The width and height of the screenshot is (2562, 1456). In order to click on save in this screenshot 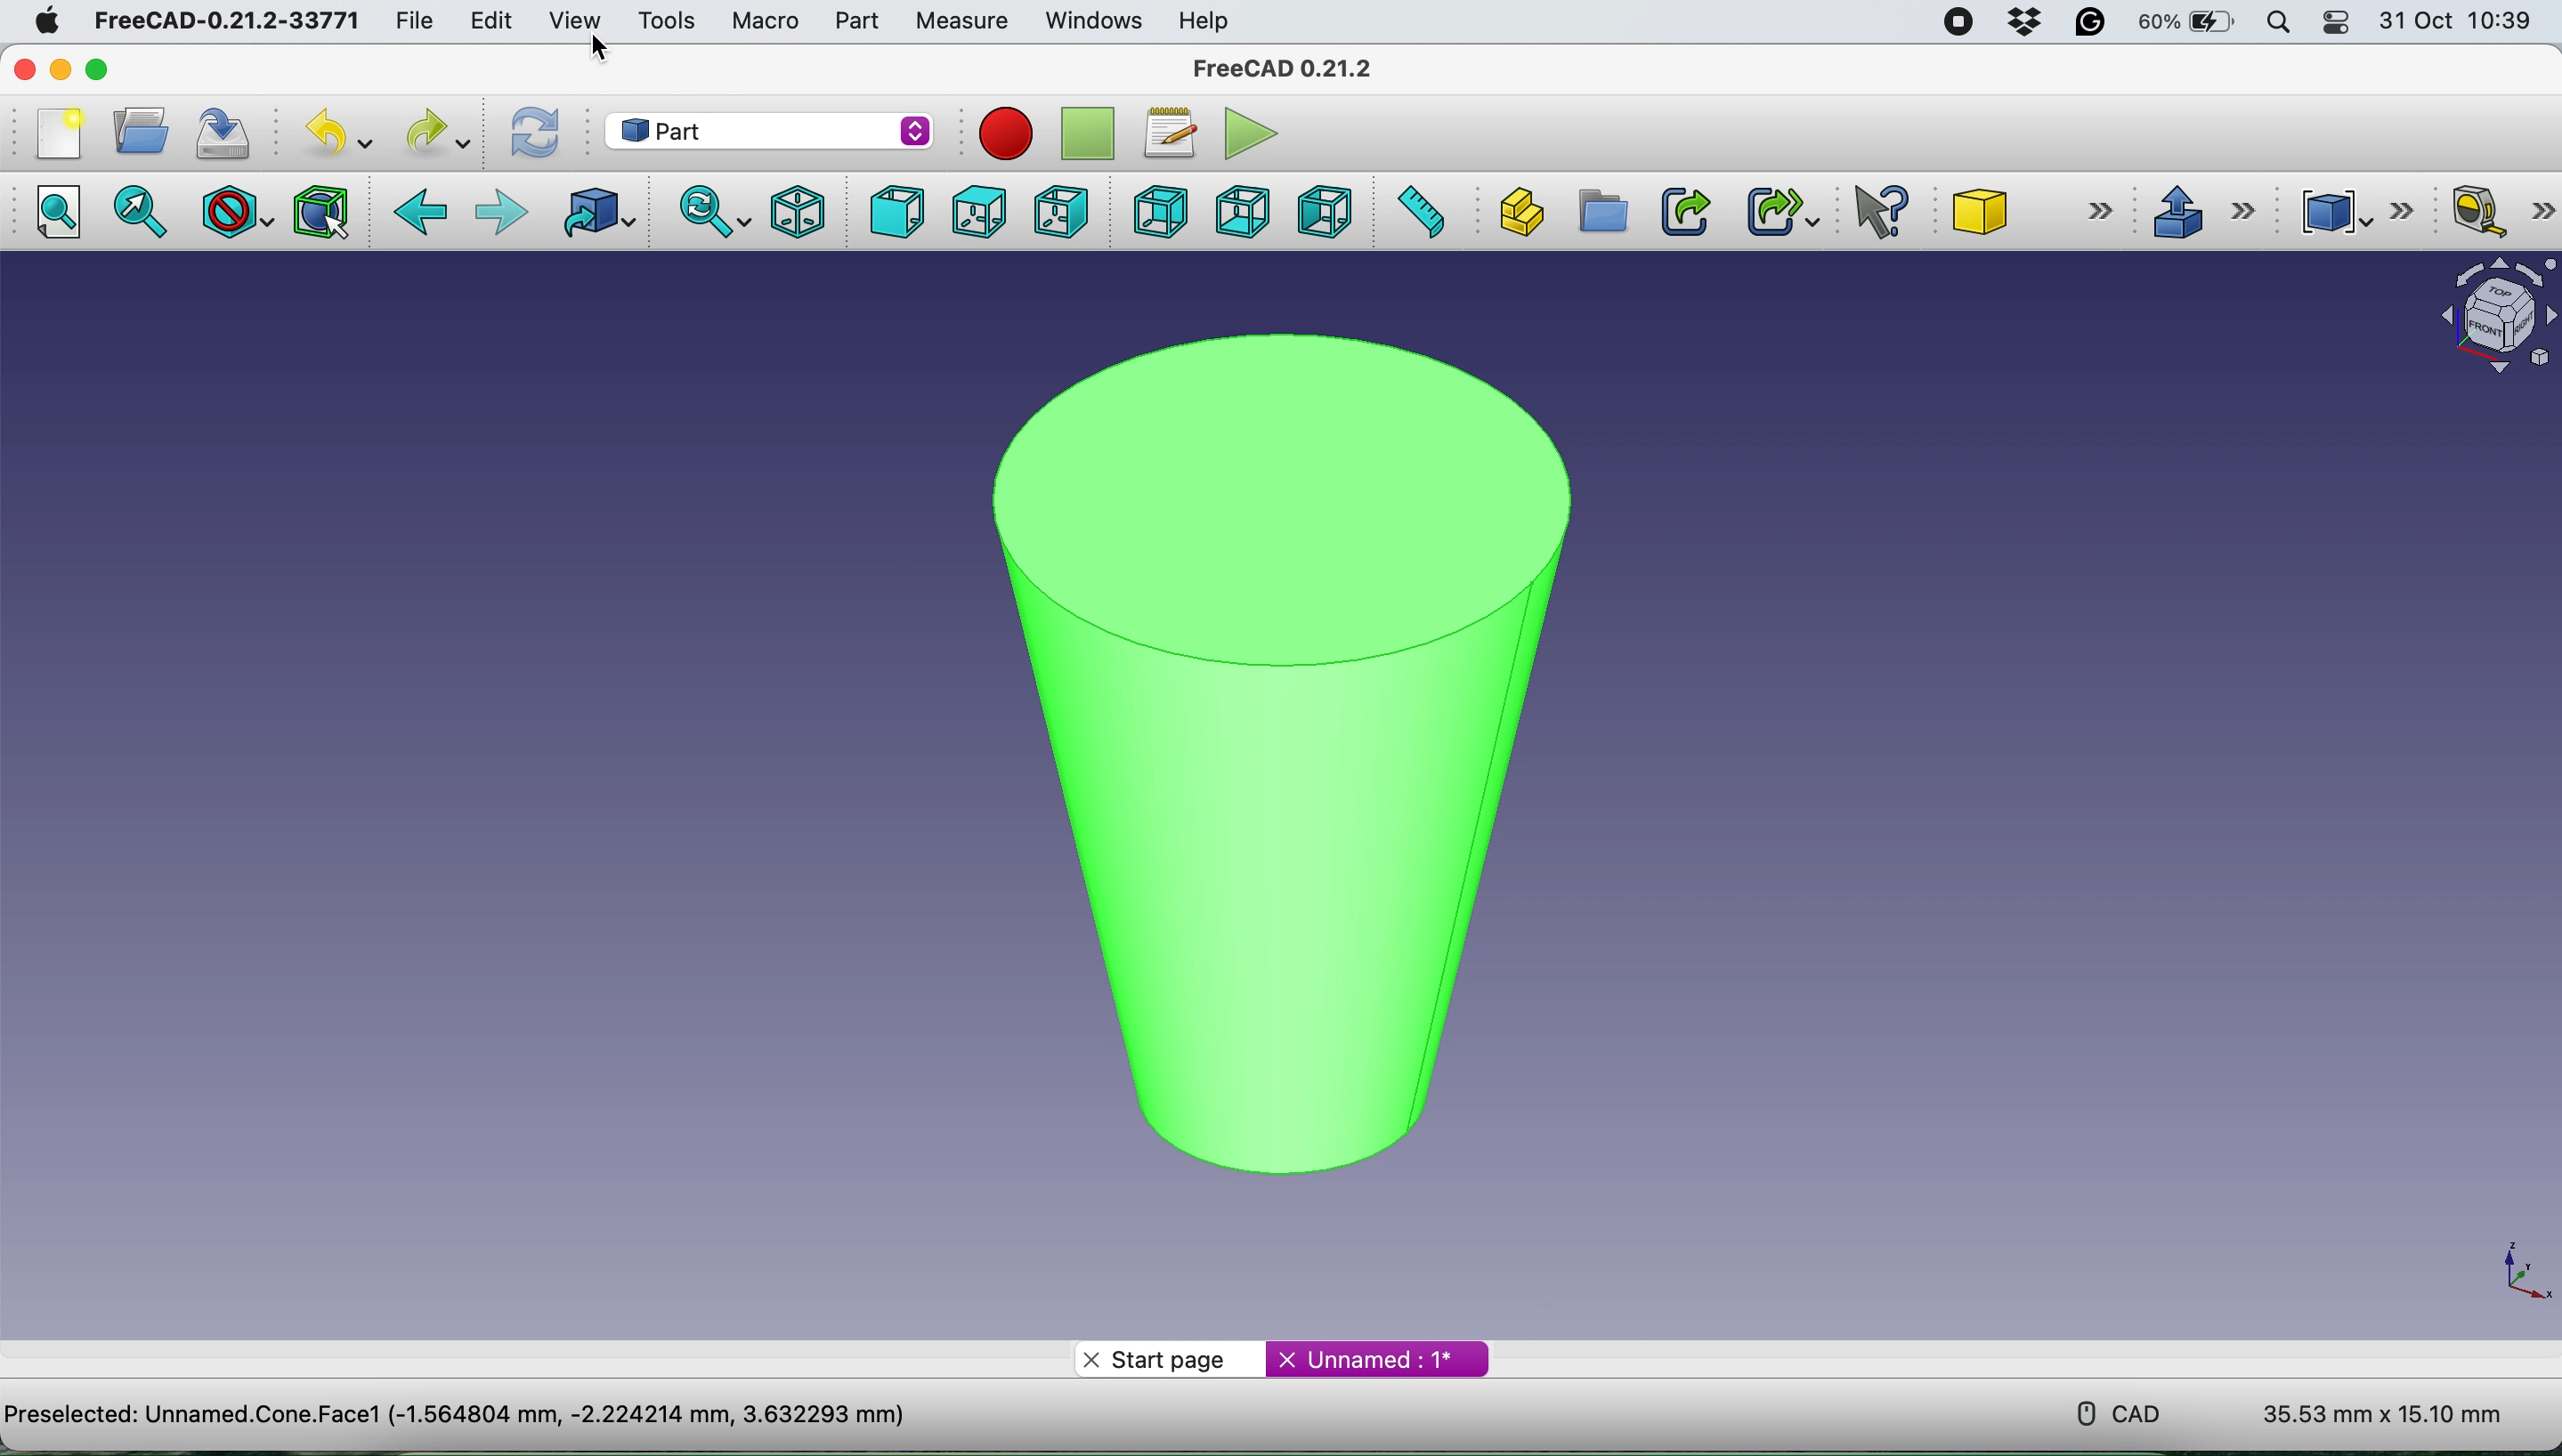, I will do `click(223, 132)`.